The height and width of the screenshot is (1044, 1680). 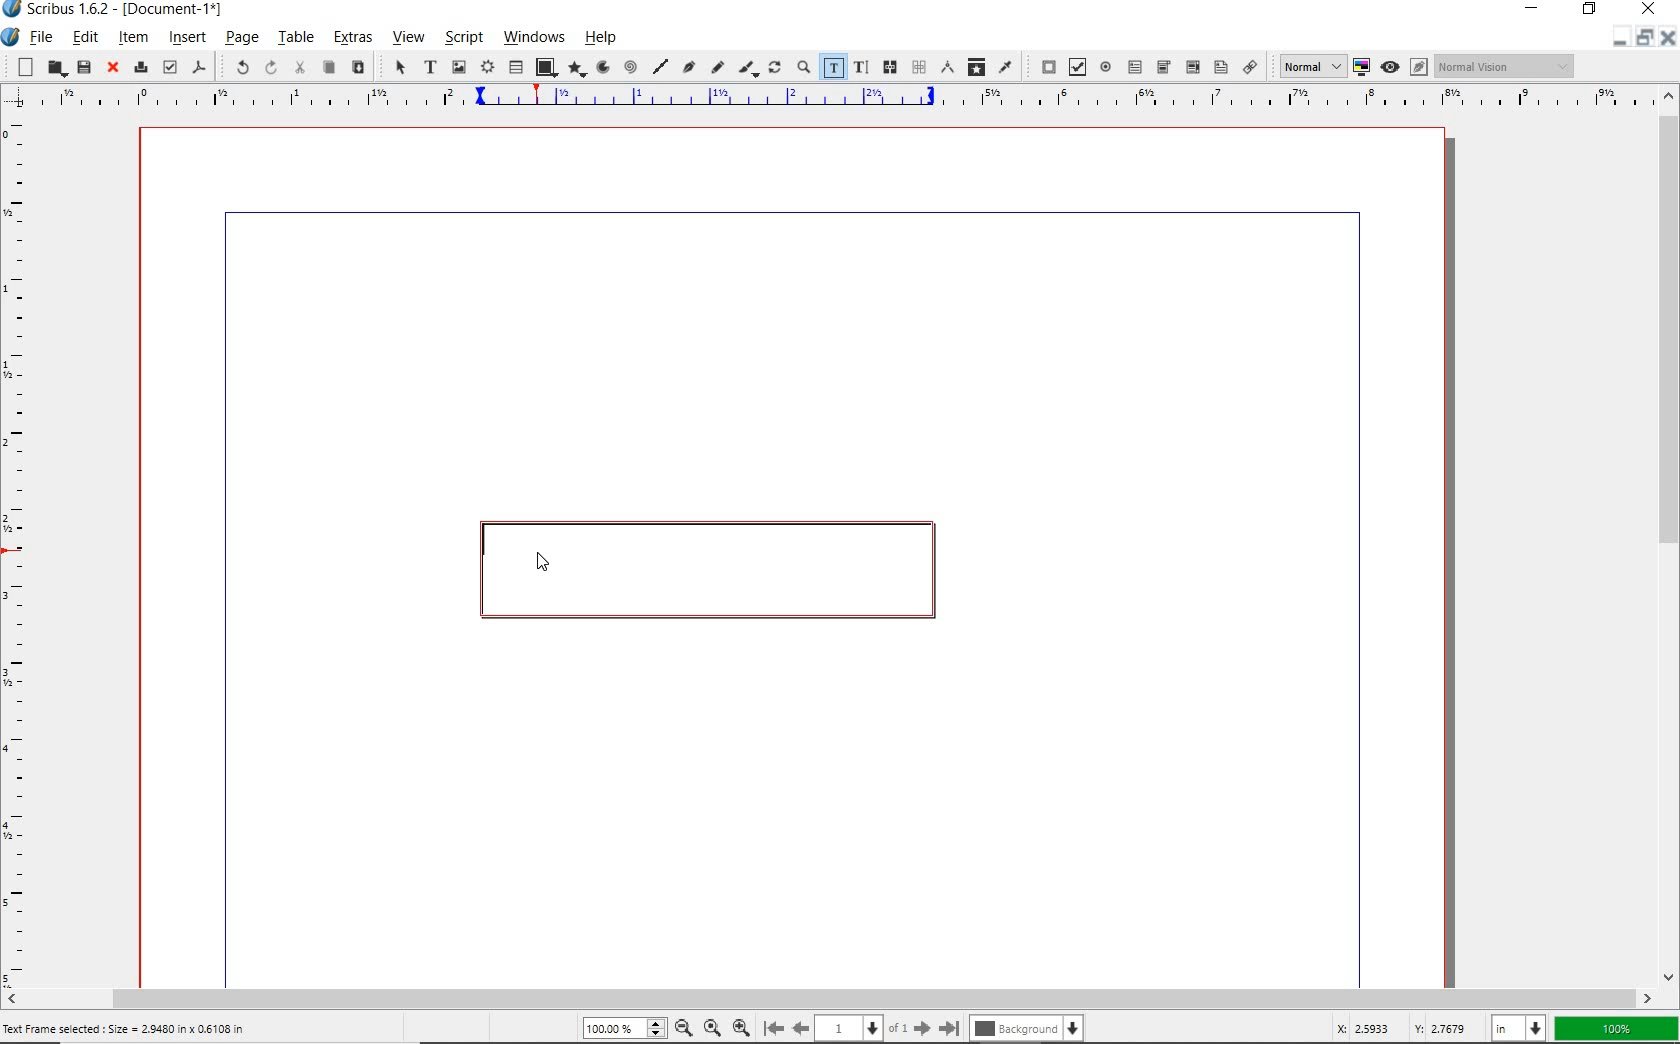 I want to click on 100%, so click(x=621, y=1029).